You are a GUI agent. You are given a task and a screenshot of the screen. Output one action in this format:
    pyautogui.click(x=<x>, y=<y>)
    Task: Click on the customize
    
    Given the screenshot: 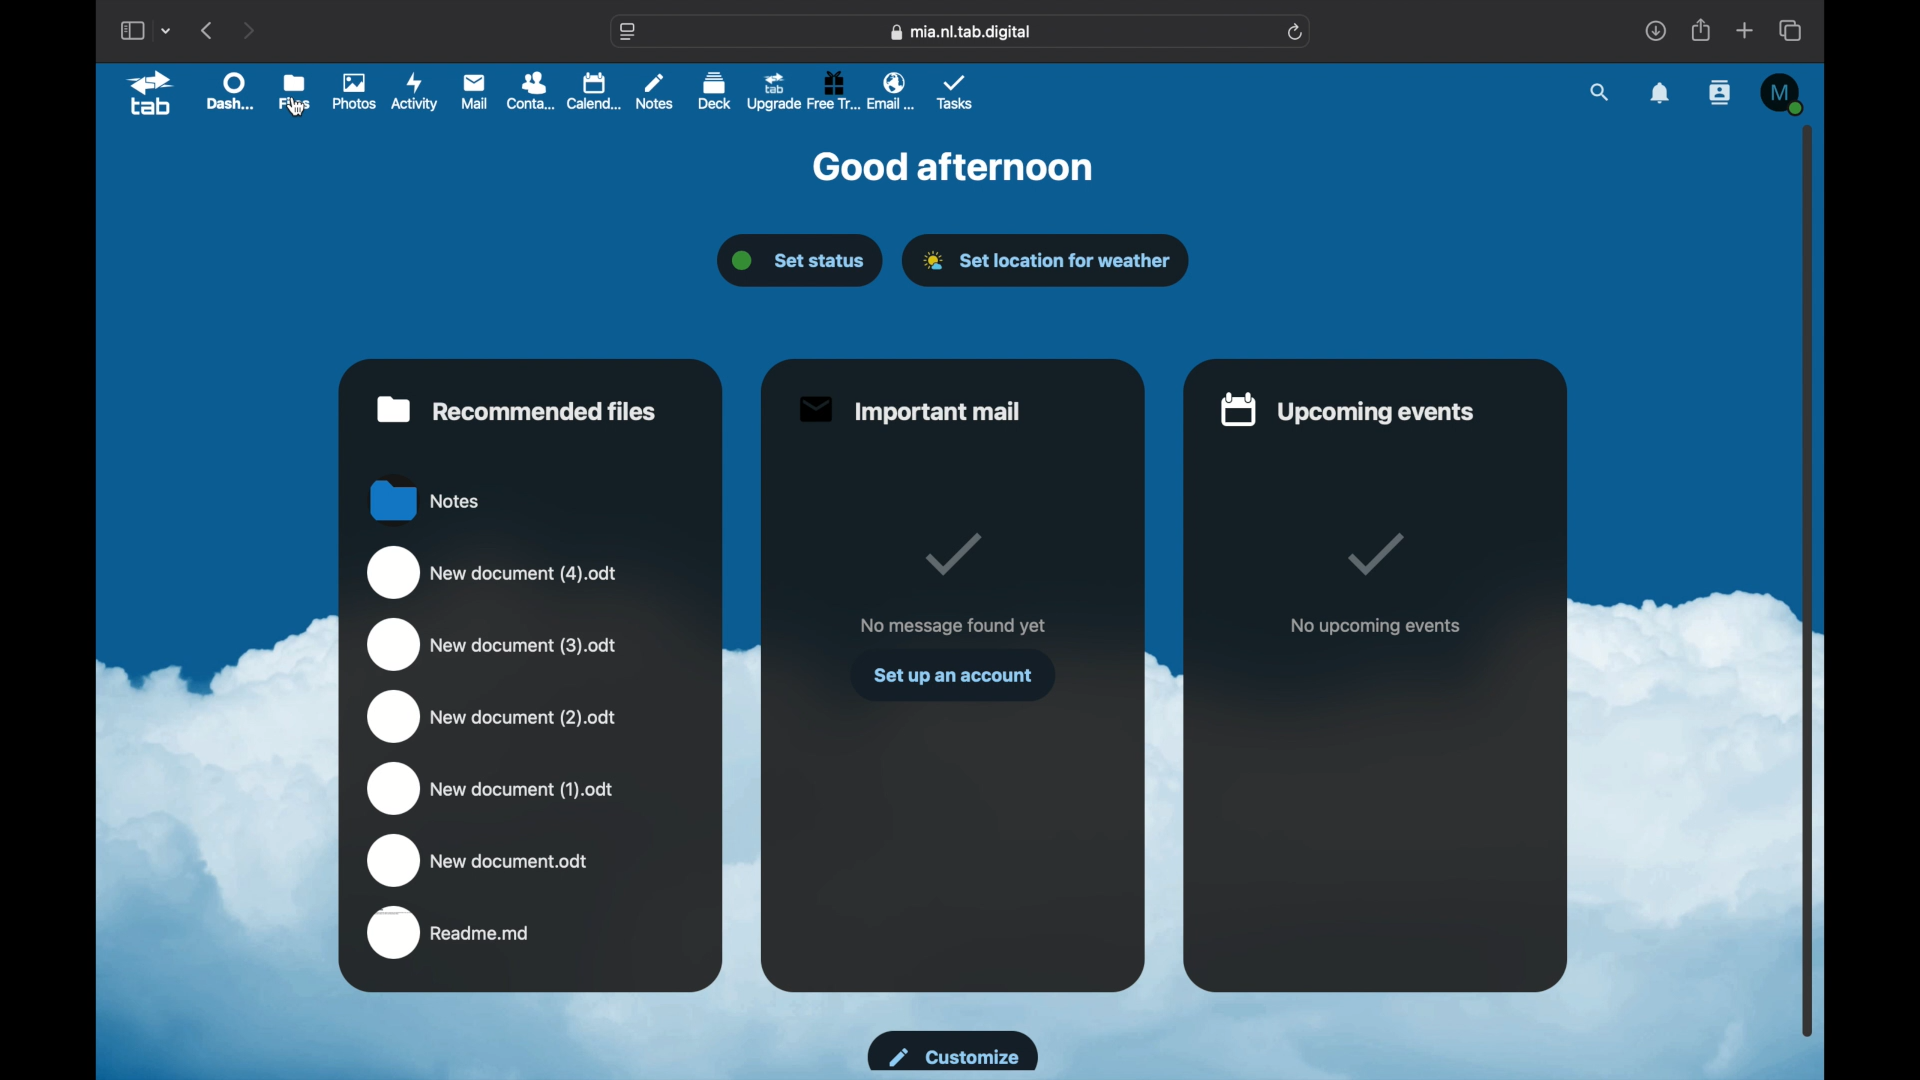 What is the action you would take?
    pyautogui.click(x=954, y=1052)
    